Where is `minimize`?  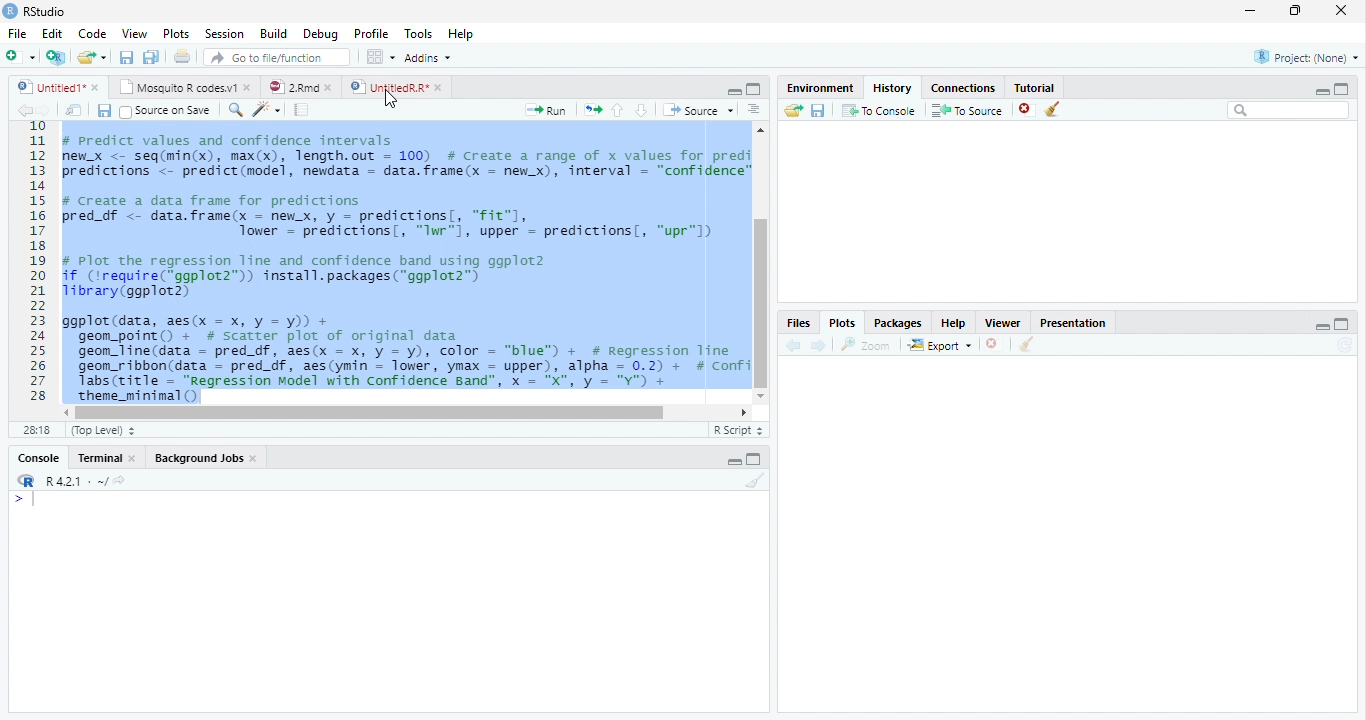
minimize is located at coordinates (1320, 329).